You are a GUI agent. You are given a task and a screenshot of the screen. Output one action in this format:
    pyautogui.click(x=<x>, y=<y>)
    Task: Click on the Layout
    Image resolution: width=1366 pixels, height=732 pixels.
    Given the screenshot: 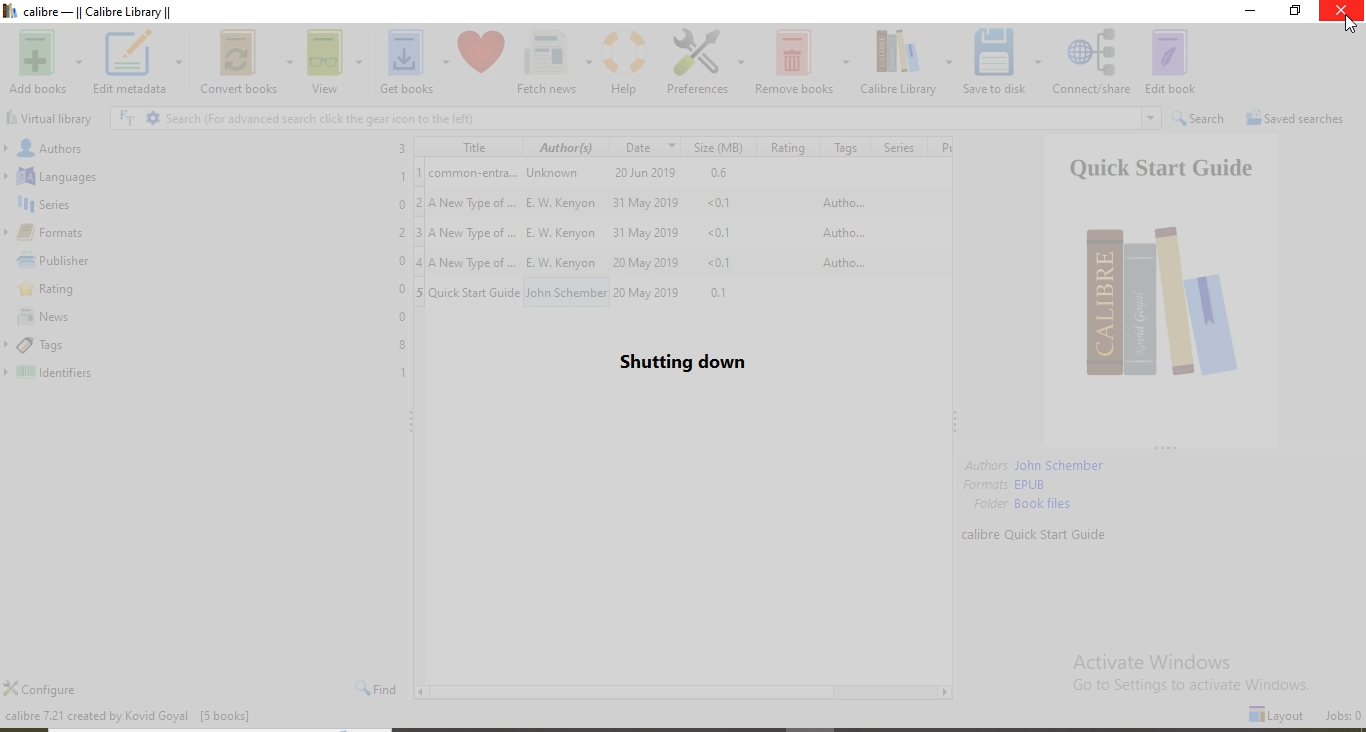 What is the action you would take?
    pyautogui.click(x=1277, y=715)
    